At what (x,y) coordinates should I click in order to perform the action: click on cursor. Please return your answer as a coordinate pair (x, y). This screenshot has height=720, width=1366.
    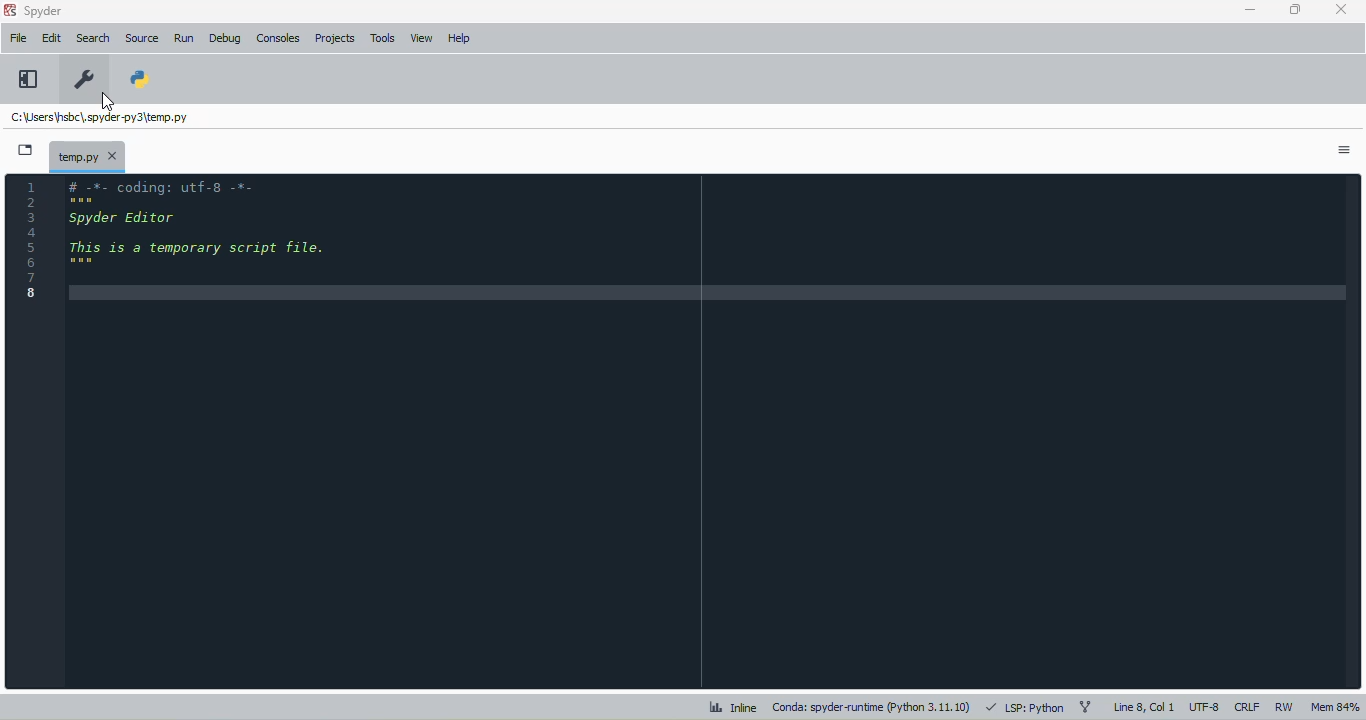
    Looking at the image, I should click on (108, 101).